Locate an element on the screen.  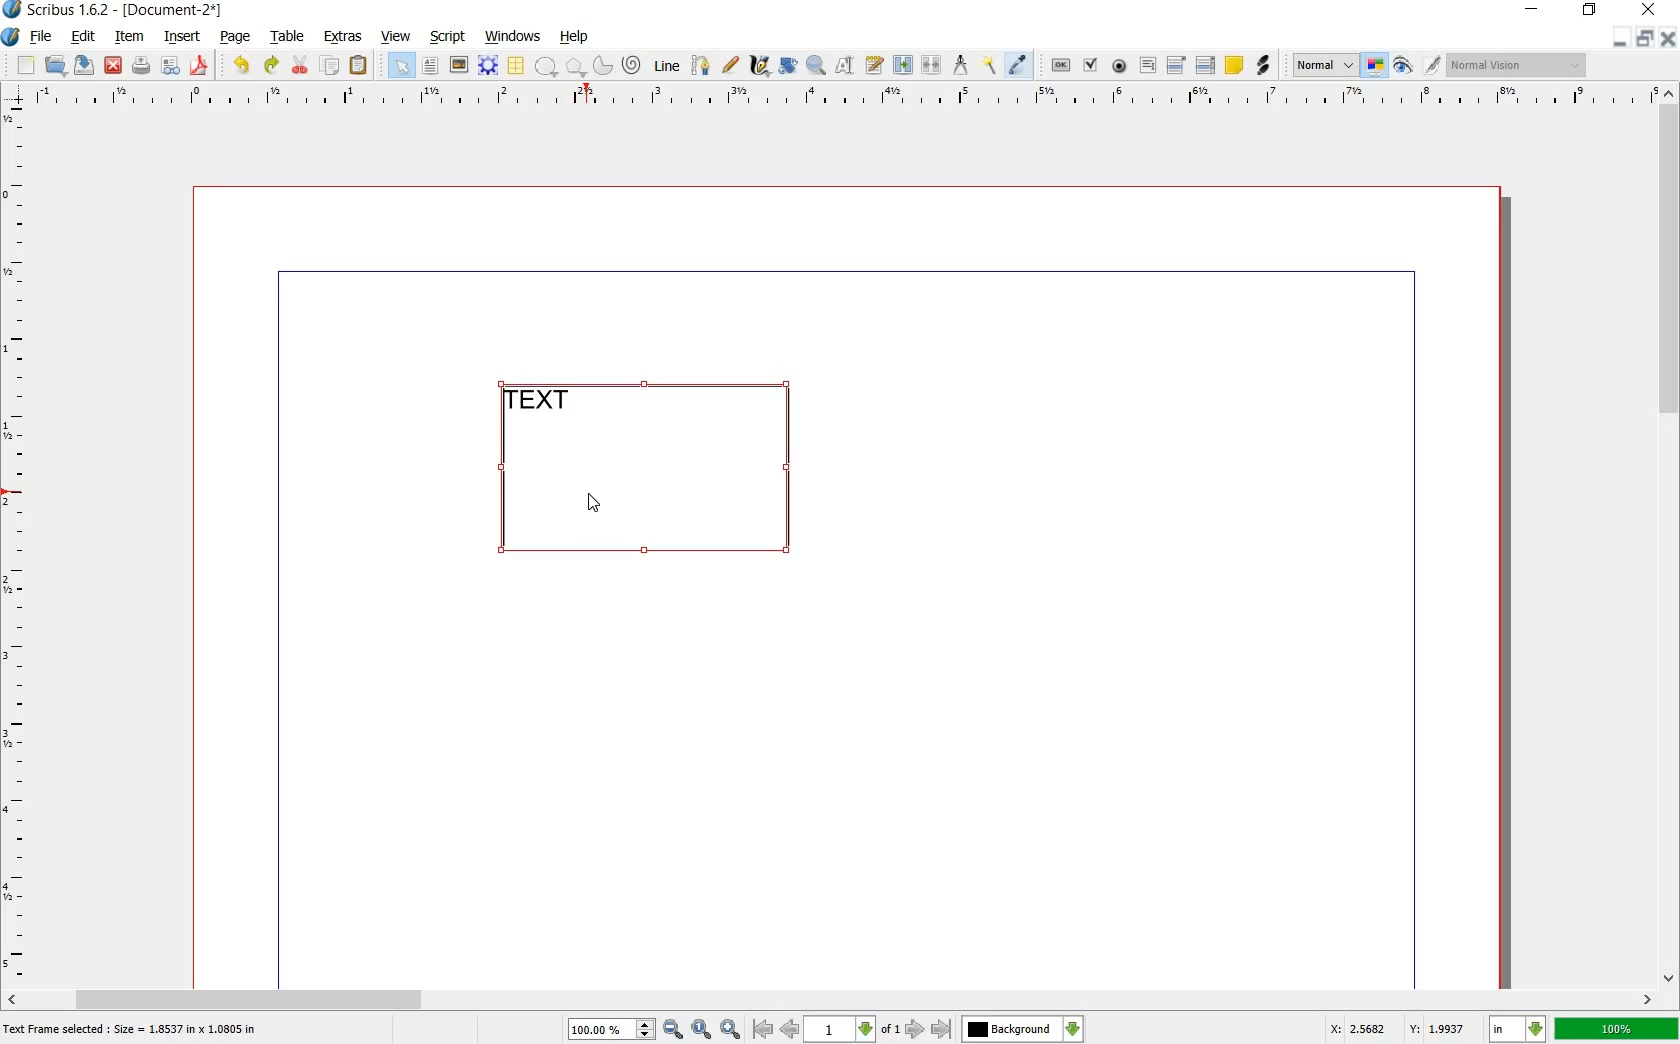
copy item properties is located at coordinates (991, 64).